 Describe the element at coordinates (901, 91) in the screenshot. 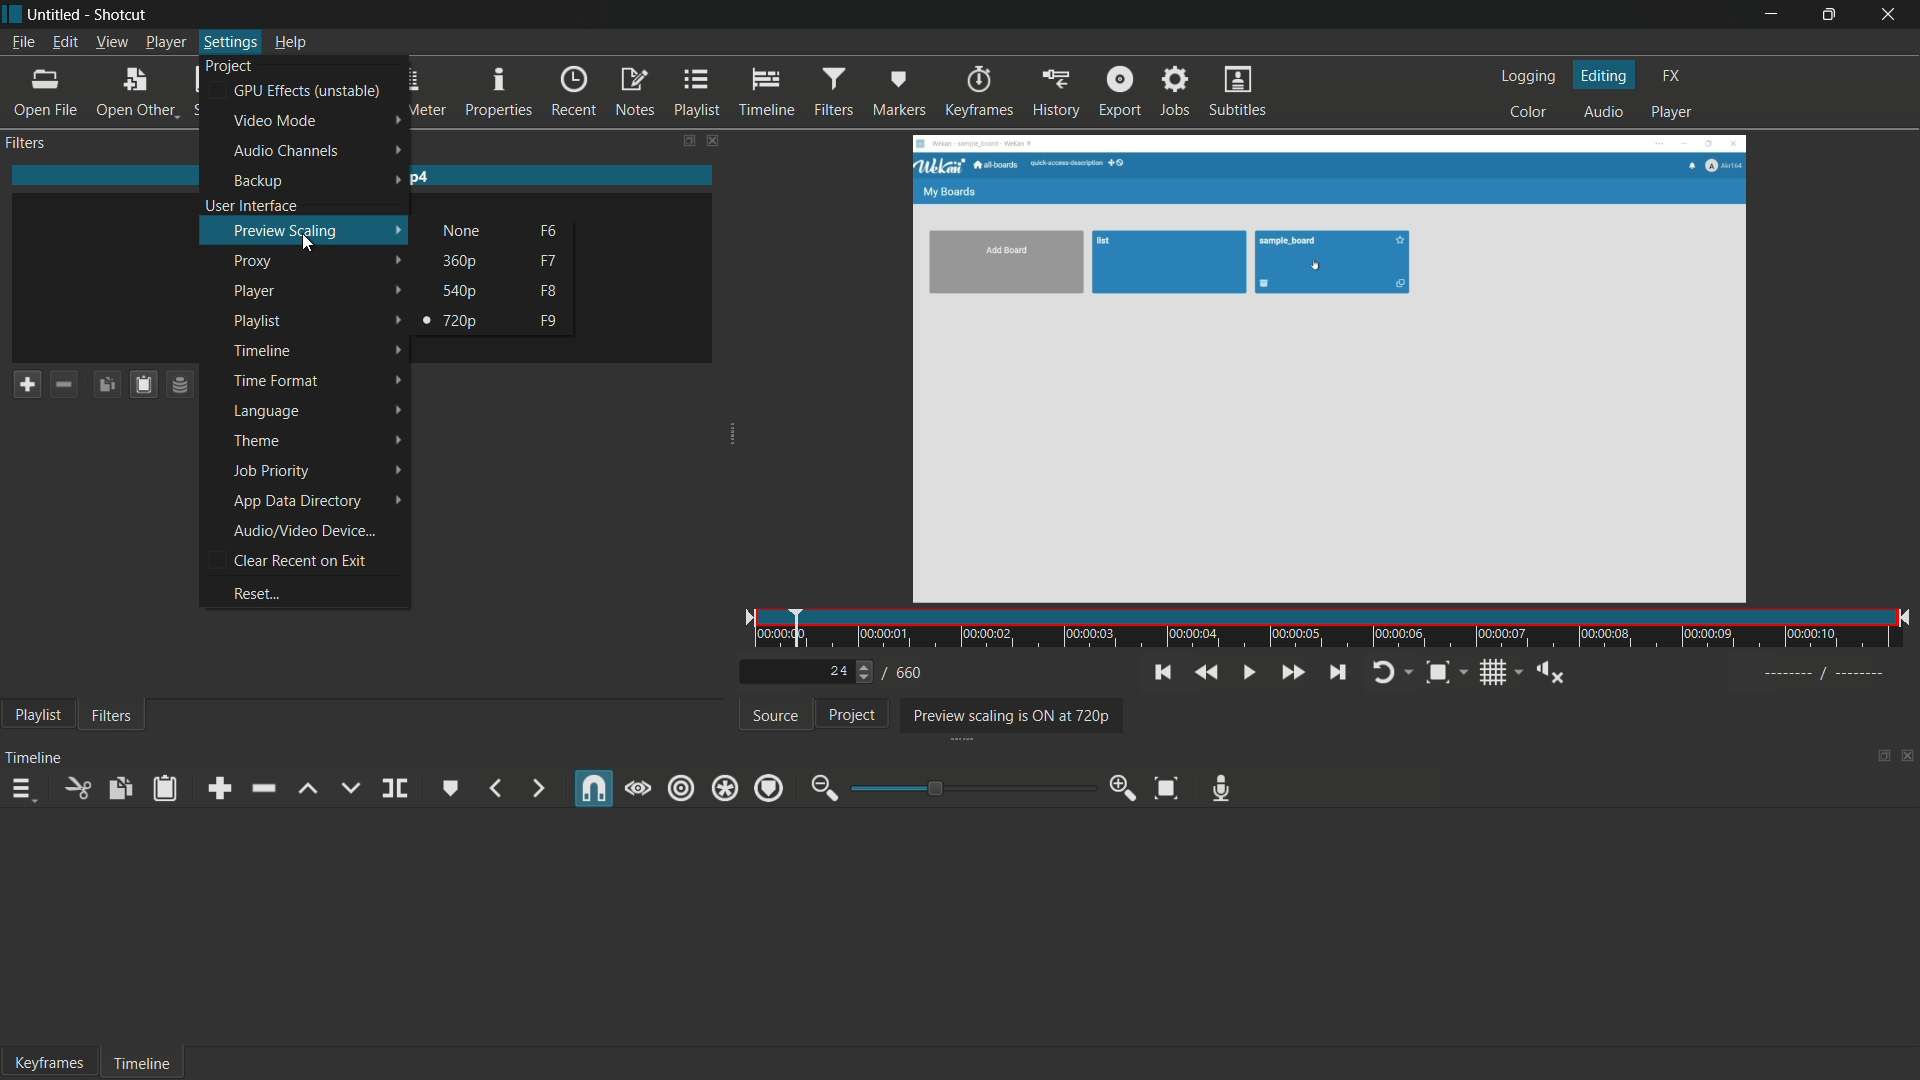

I see `markers` at that location.